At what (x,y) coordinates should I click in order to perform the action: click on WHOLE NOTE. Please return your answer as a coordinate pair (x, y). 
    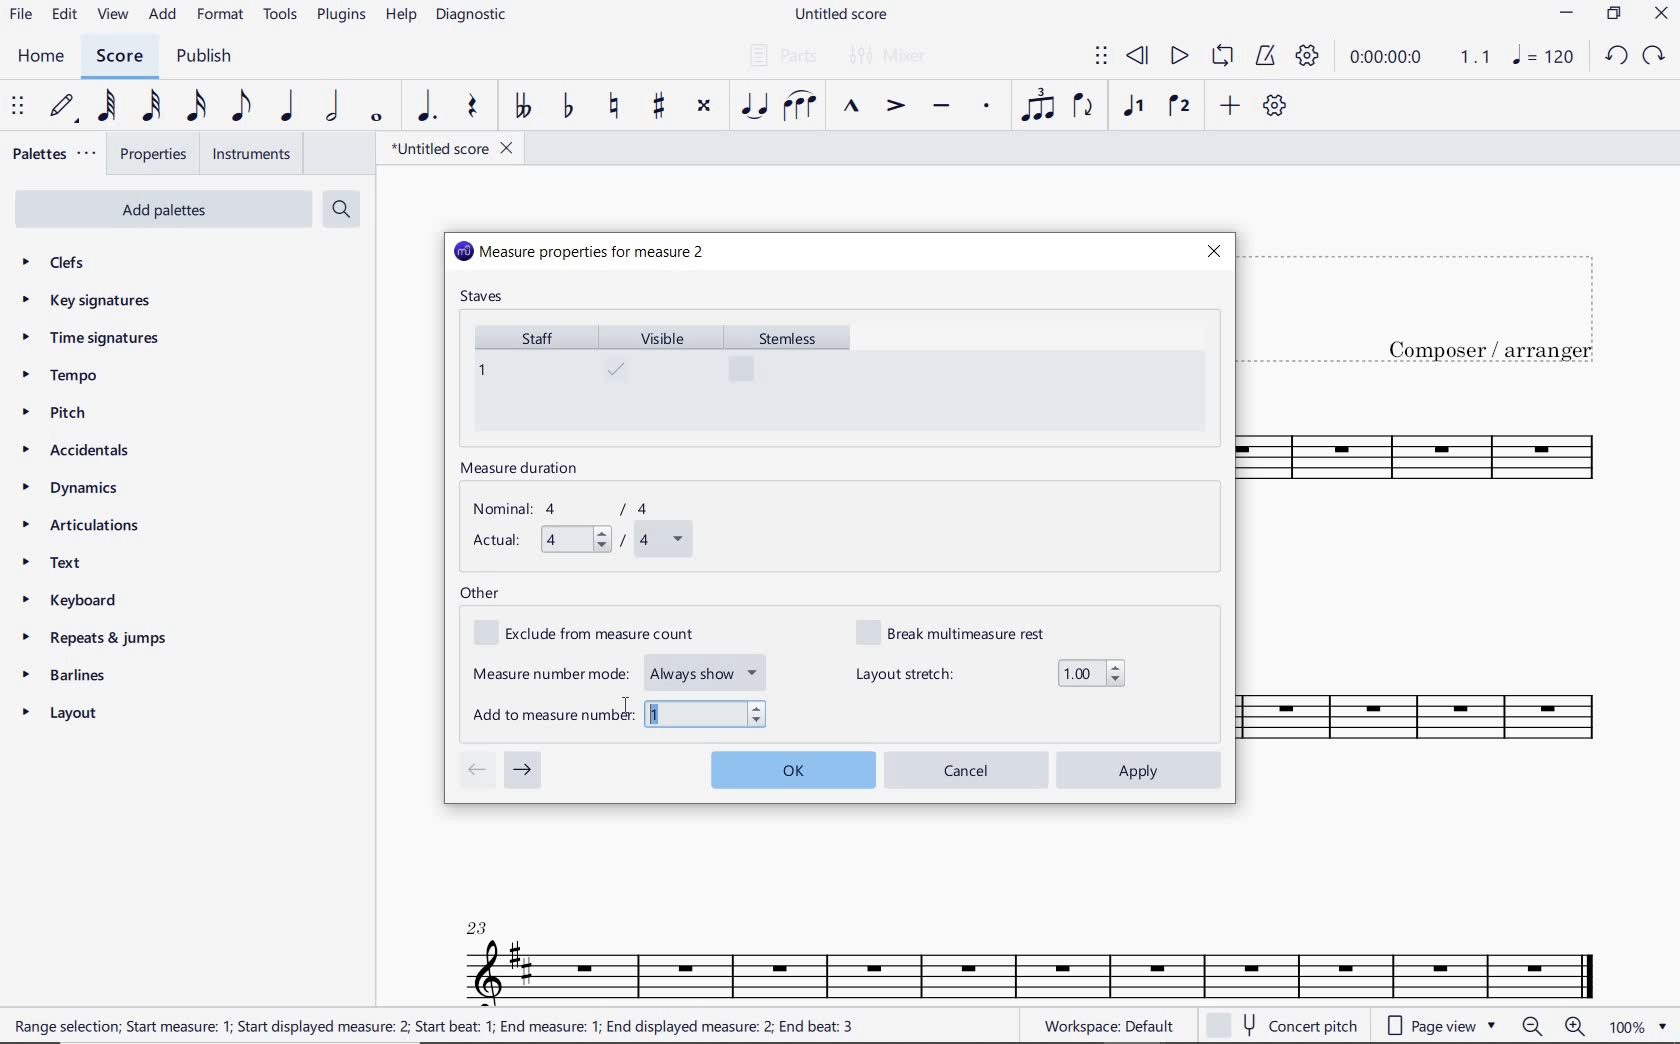
    Looking at the image, I should click on (374, 117).